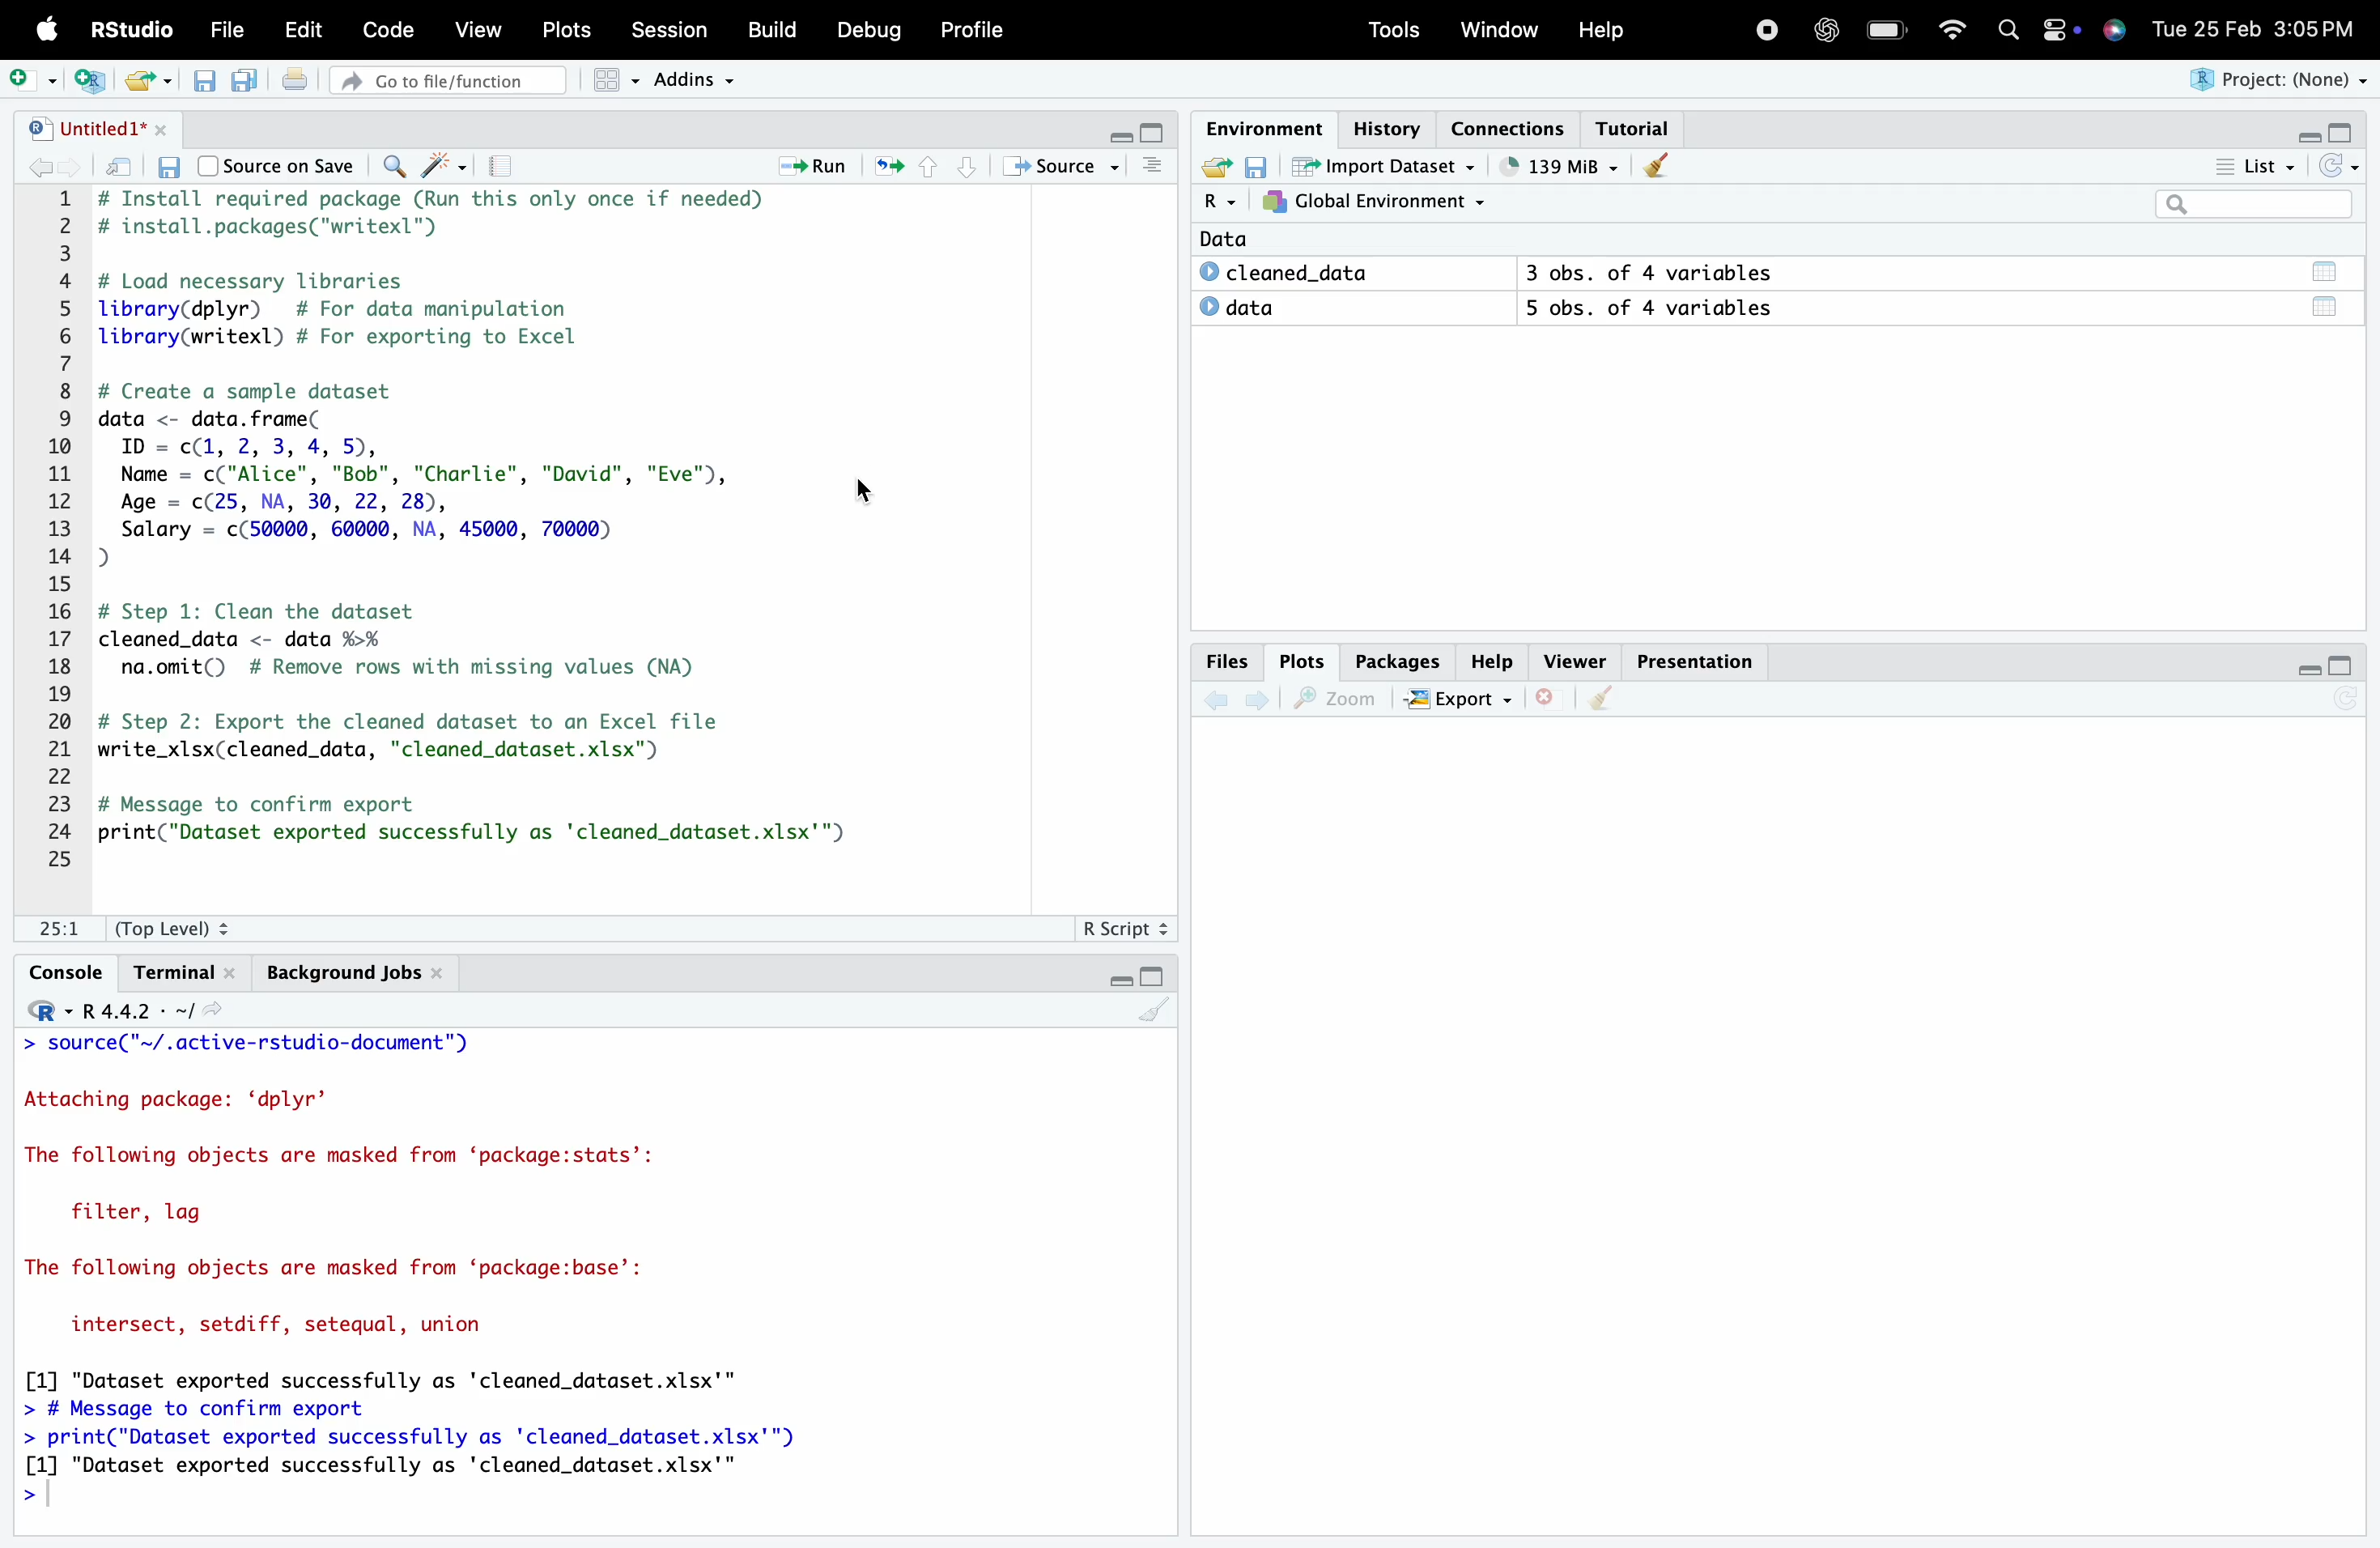 The height and width of the screenshot is (1548, 2380). I want to click on View, so click(482, 28).